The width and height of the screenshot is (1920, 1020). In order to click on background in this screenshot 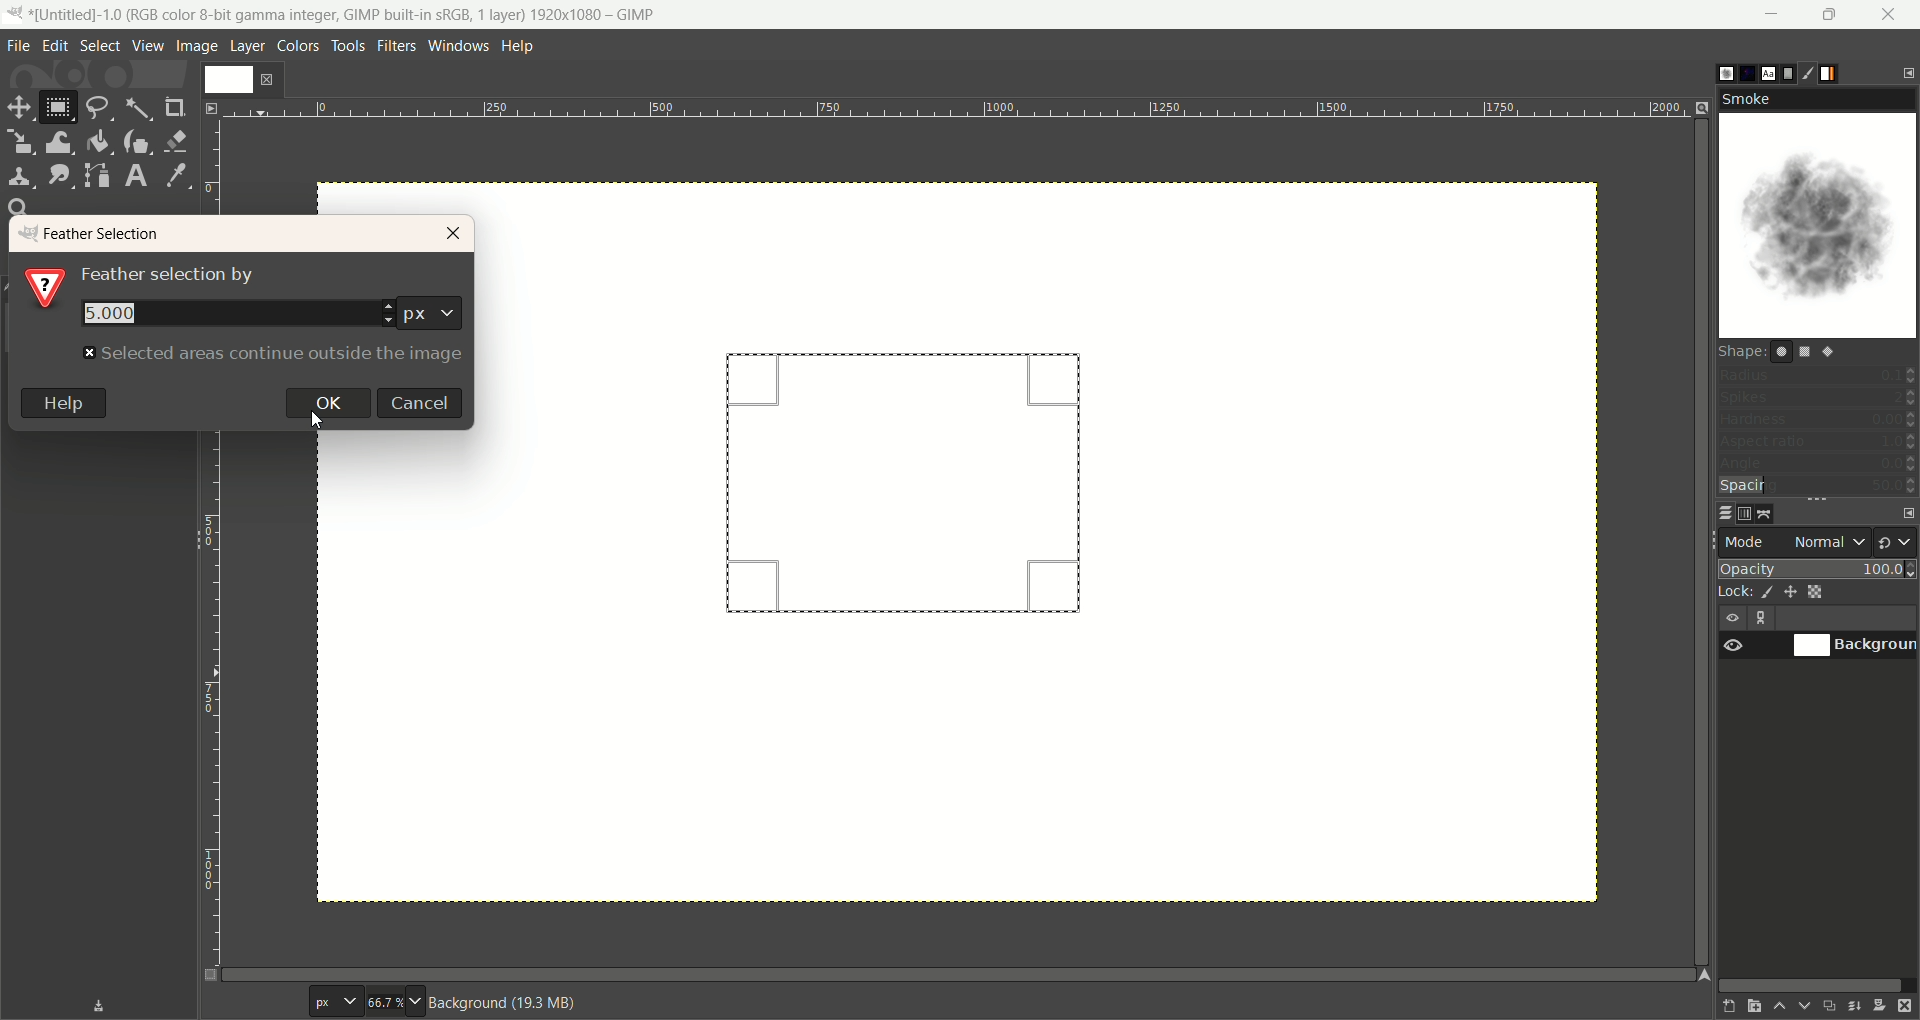, I will do `click(507, 1004)`.